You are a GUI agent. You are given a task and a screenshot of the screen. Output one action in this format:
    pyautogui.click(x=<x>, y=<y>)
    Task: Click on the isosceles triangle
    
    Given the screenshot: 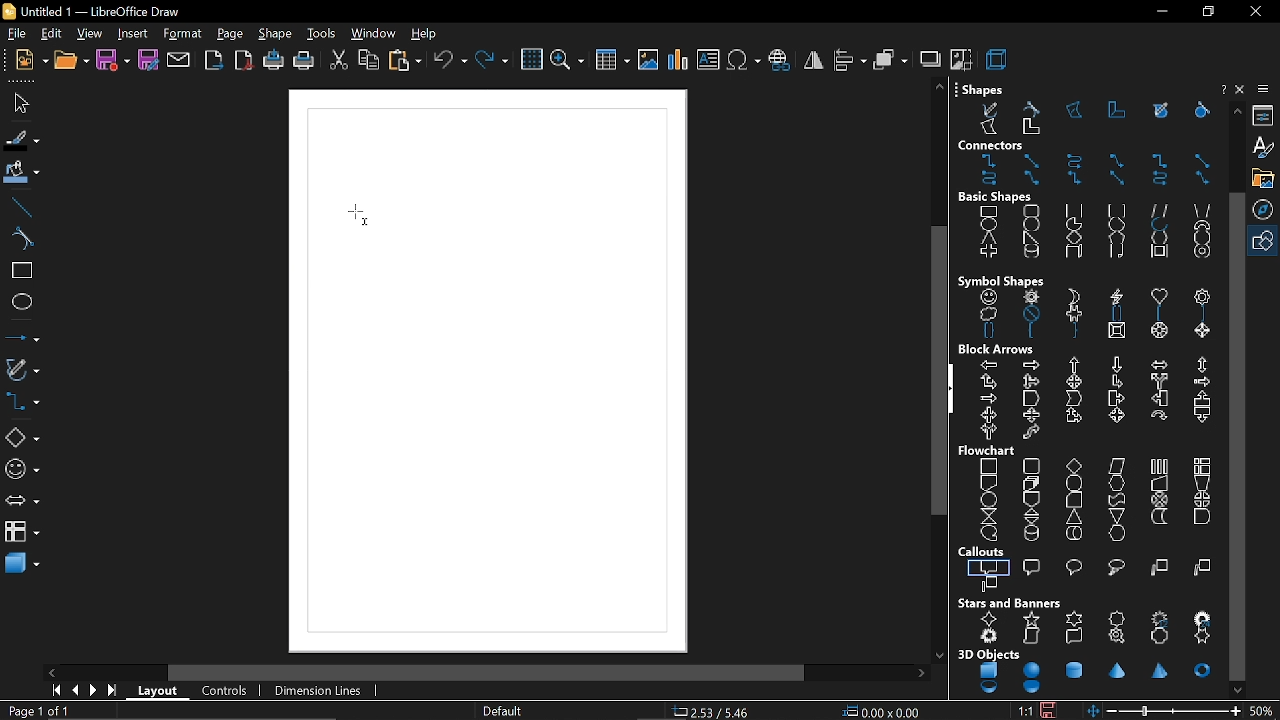 What is the action you would take?
    pyautogui.click(x=988, y=239)
    